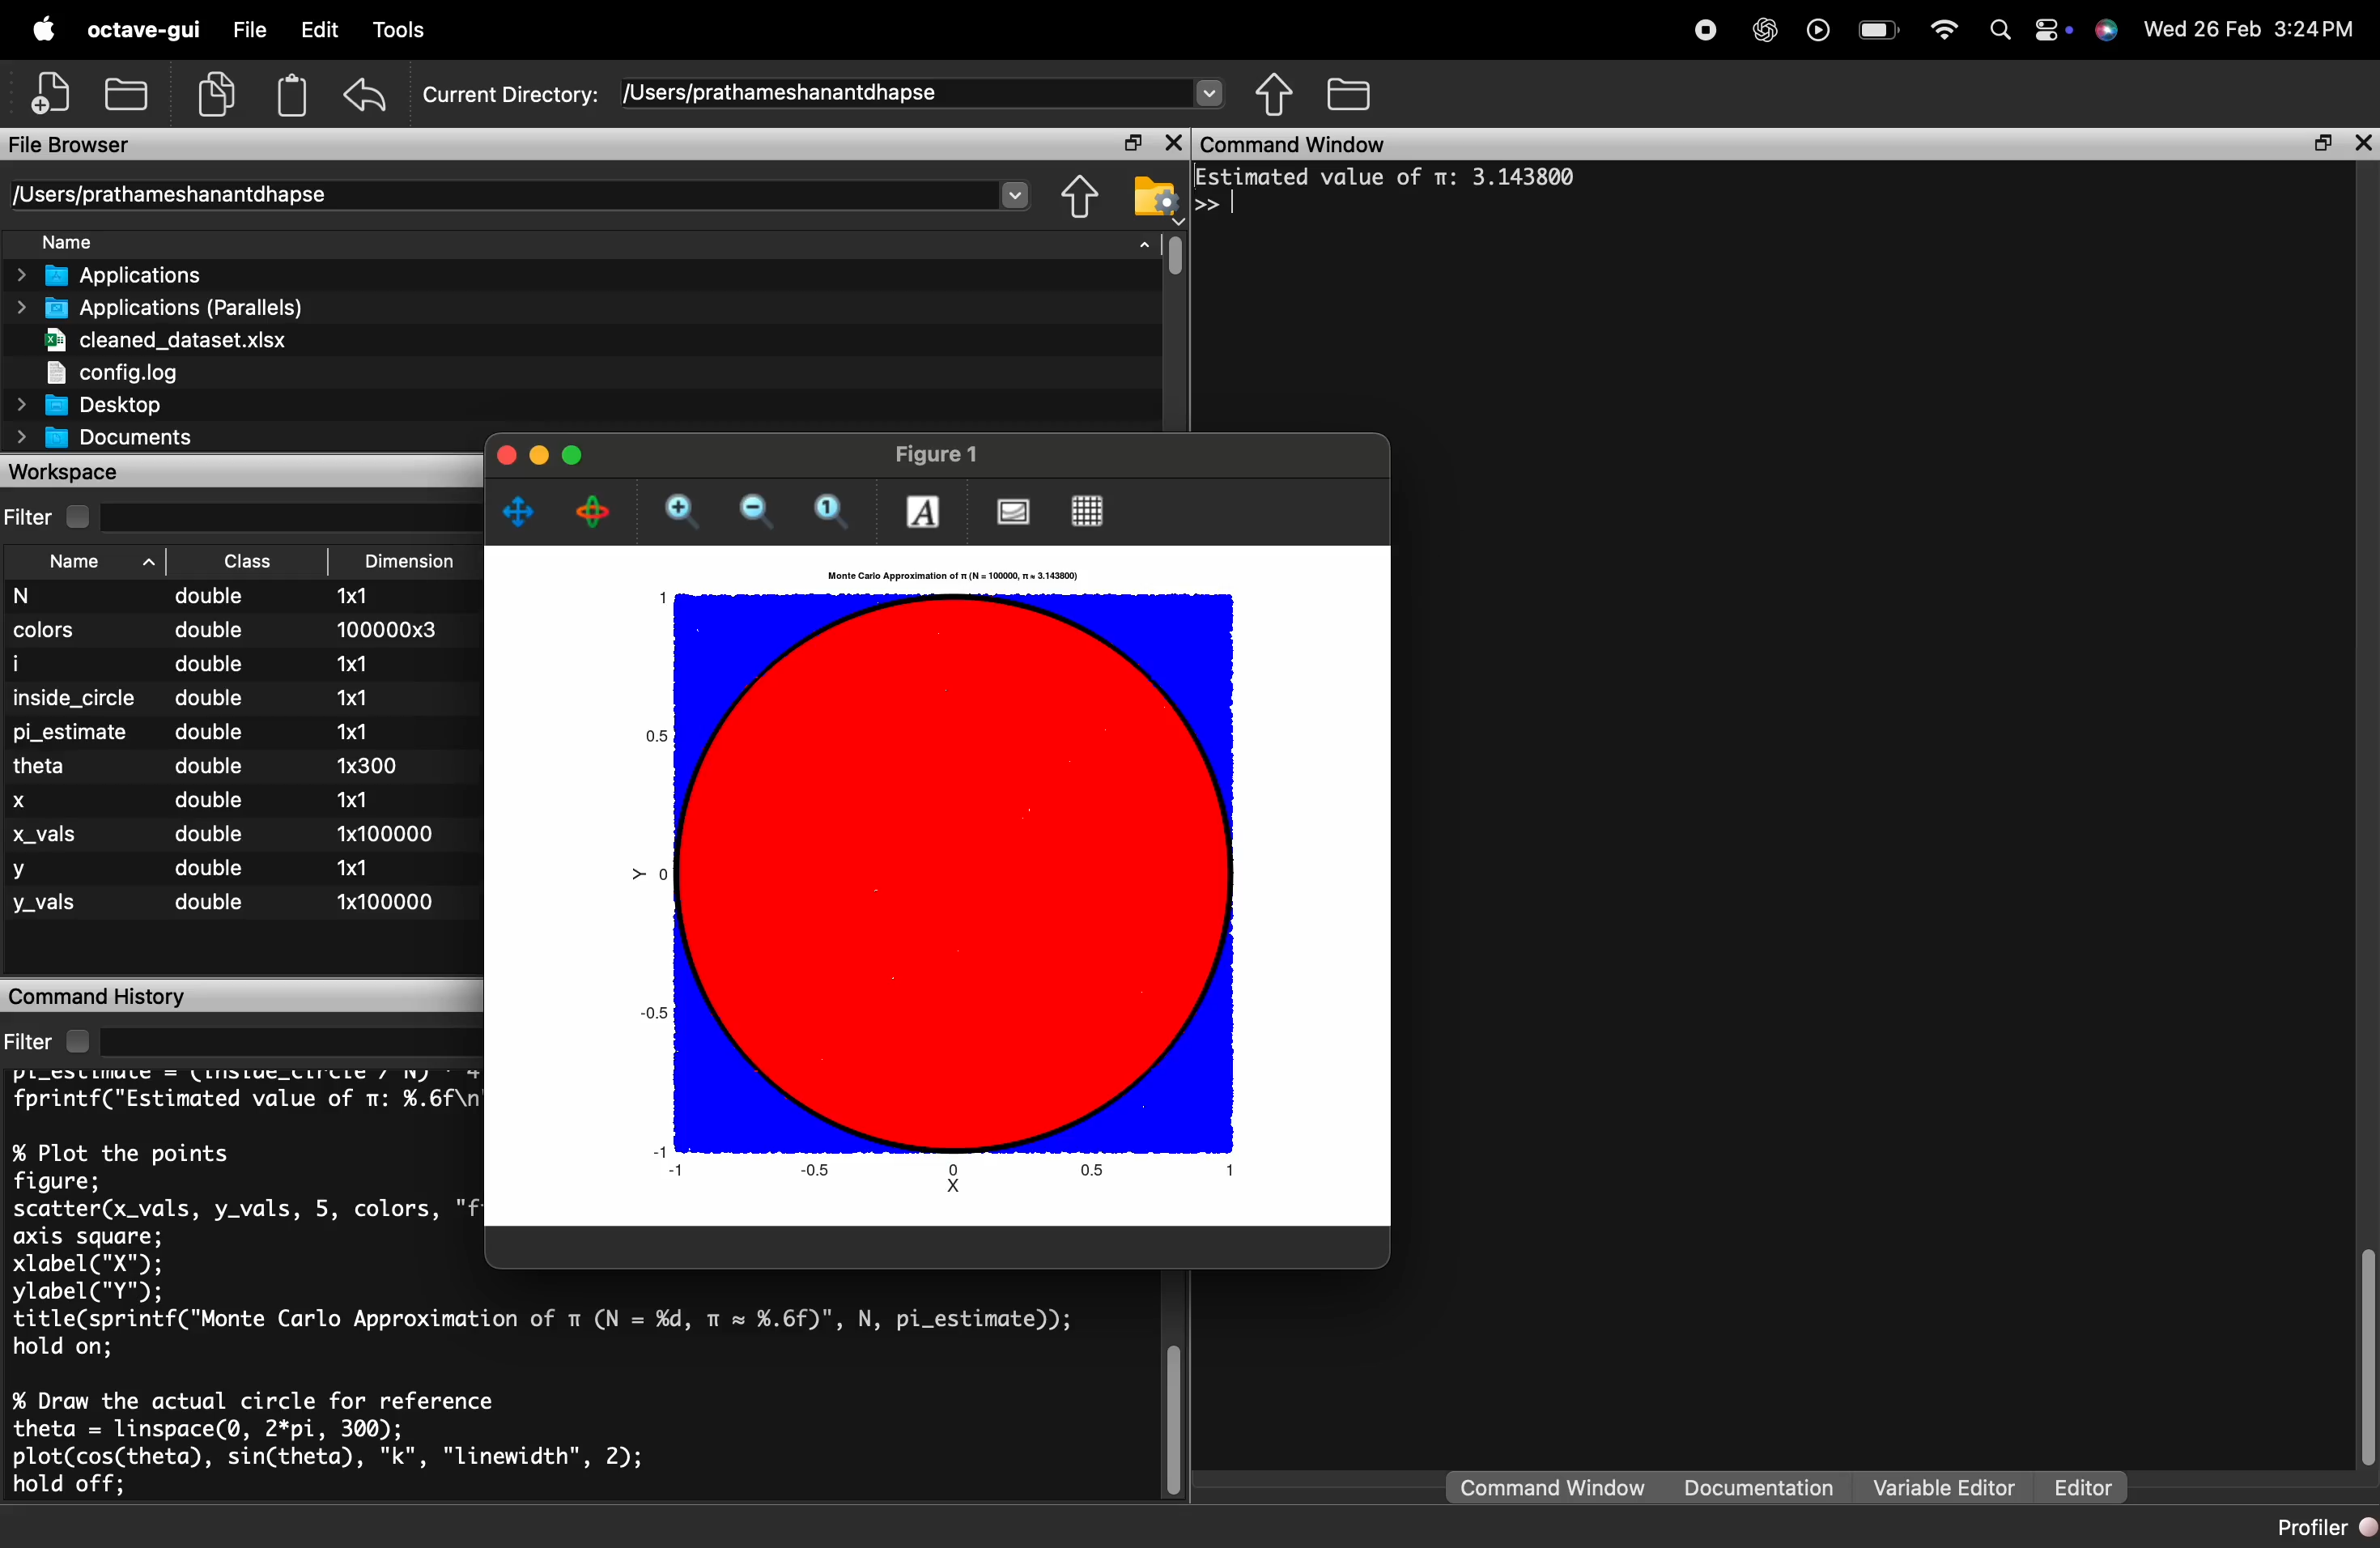 This screenshot has width=2380, height=1548. Describe the element at coordinates (1390, 175) in the screenshot. I see `Estimated value of mw: 3.143800` at that location.